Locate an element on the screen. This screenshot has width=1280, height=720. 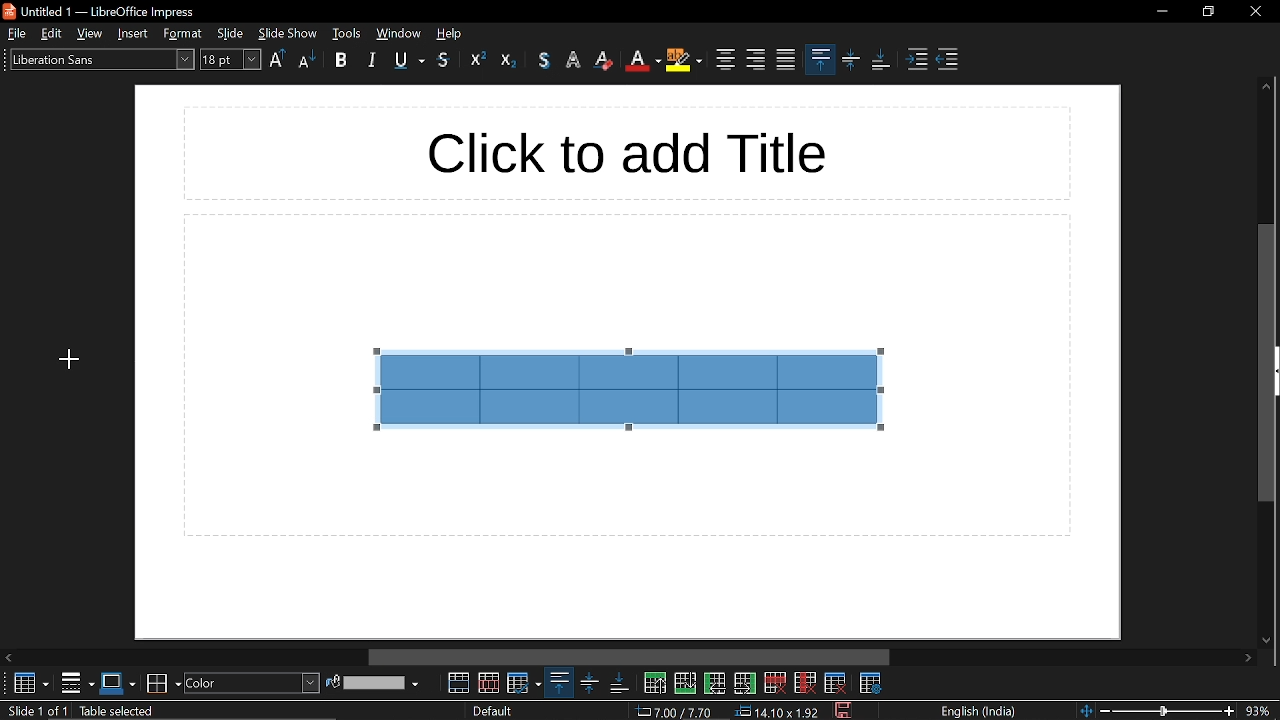
insert row above is located at coordinates (654, 682).